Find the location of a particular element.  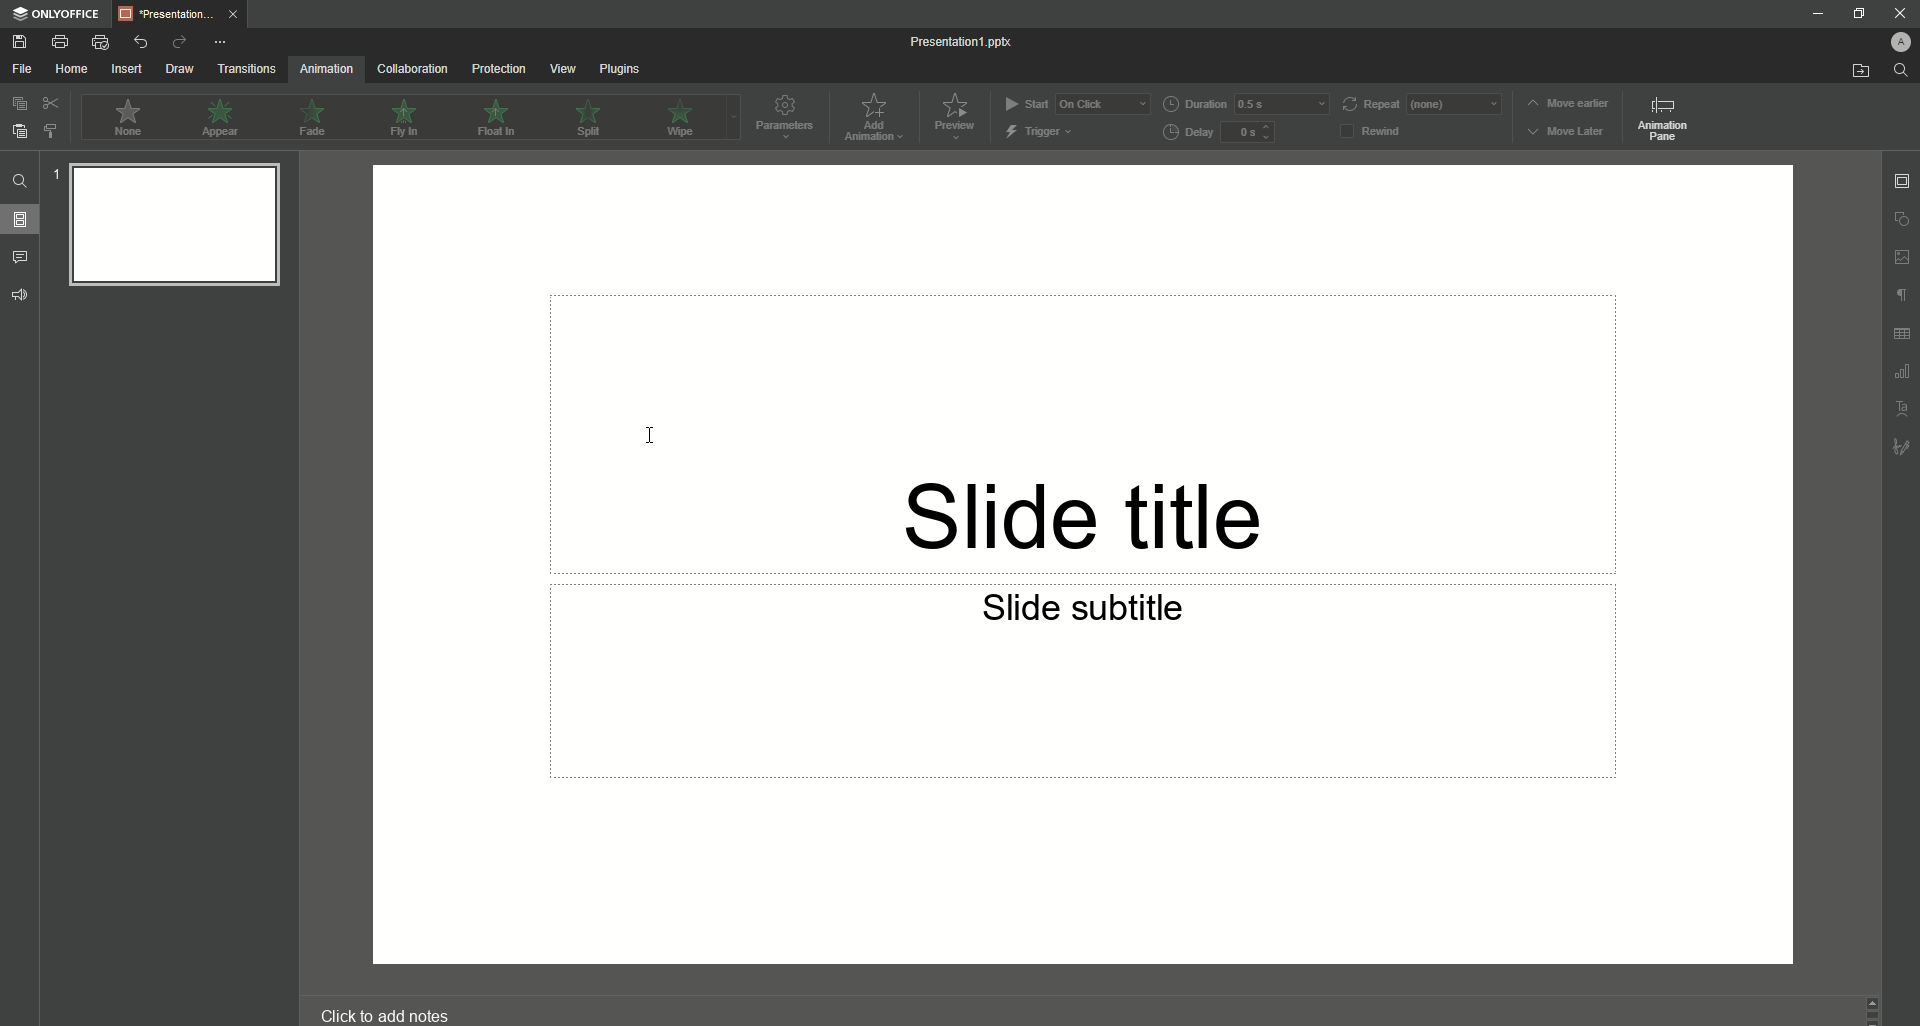

Restore is located at coordinates (1856, 14).